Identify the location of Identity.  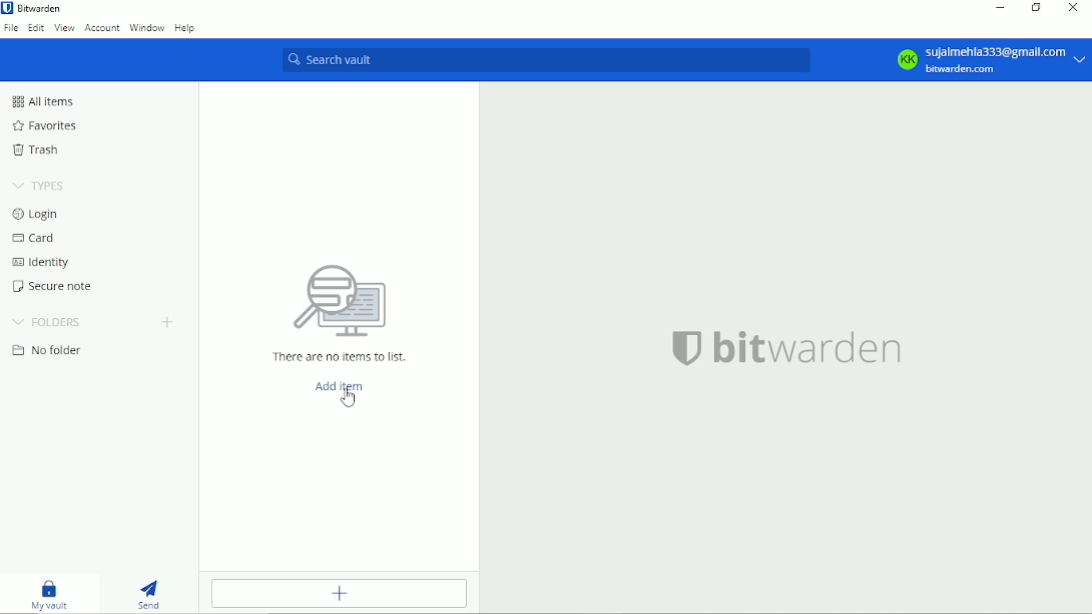
(42, 263).